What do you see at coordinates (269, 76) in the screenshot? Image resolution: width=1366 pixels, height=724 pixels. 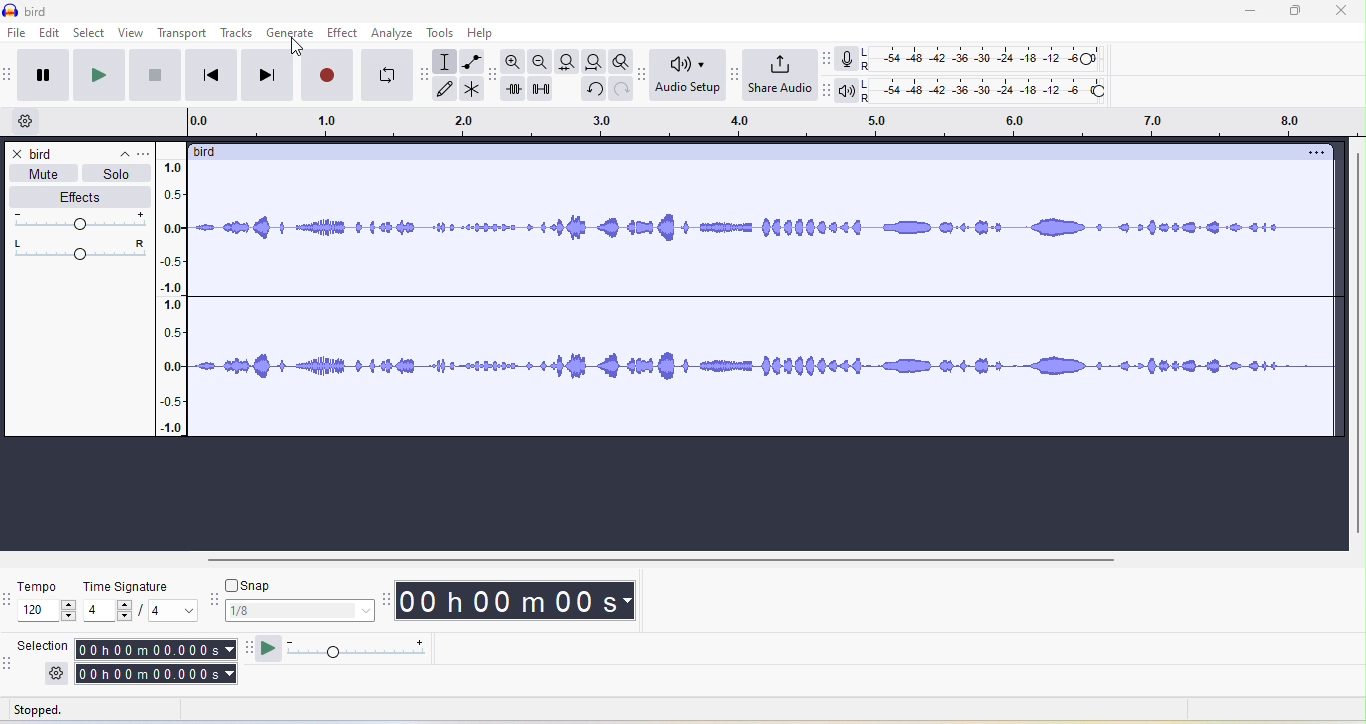 I see `skip to end` at bounding box center [269, 76].